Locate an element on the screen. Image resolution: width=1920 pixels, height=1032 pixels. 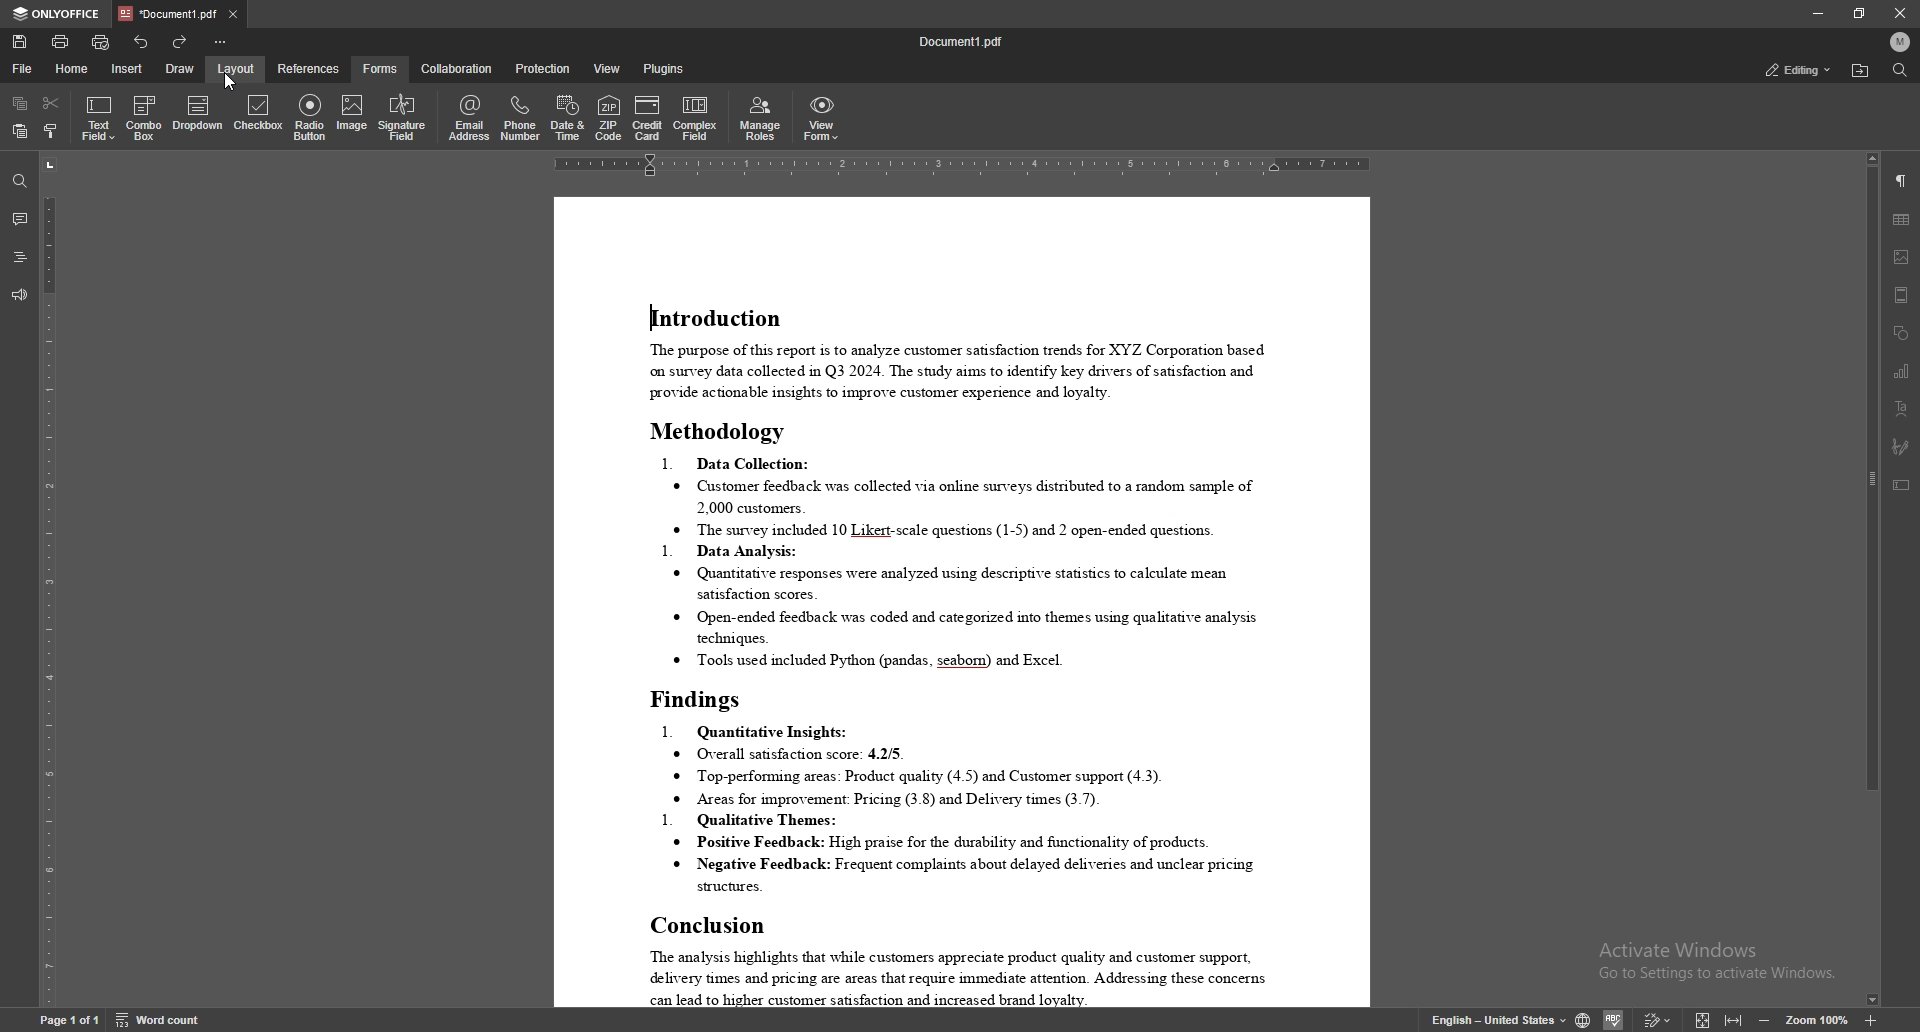
zoom in is located at coordinates (1871, 1020).